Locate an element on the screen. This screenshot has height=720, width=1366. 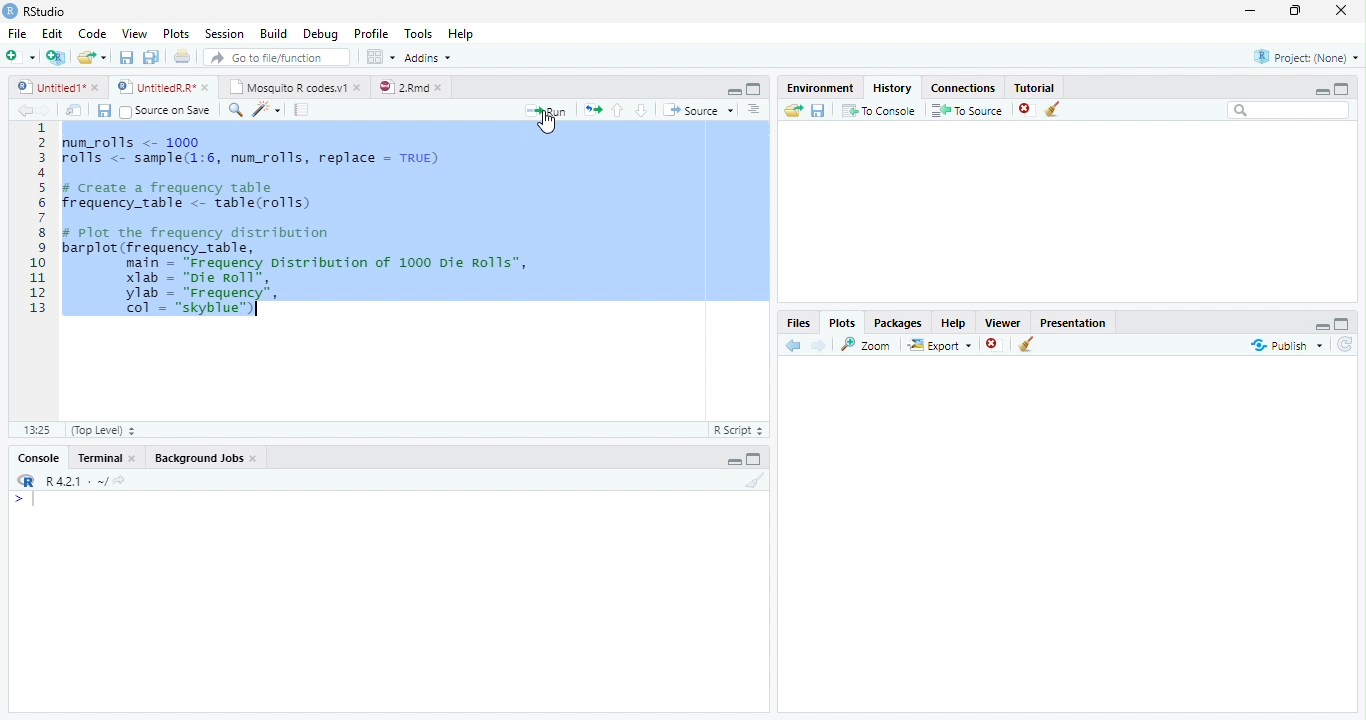
Next Plot is located at coordinates (820, 345).